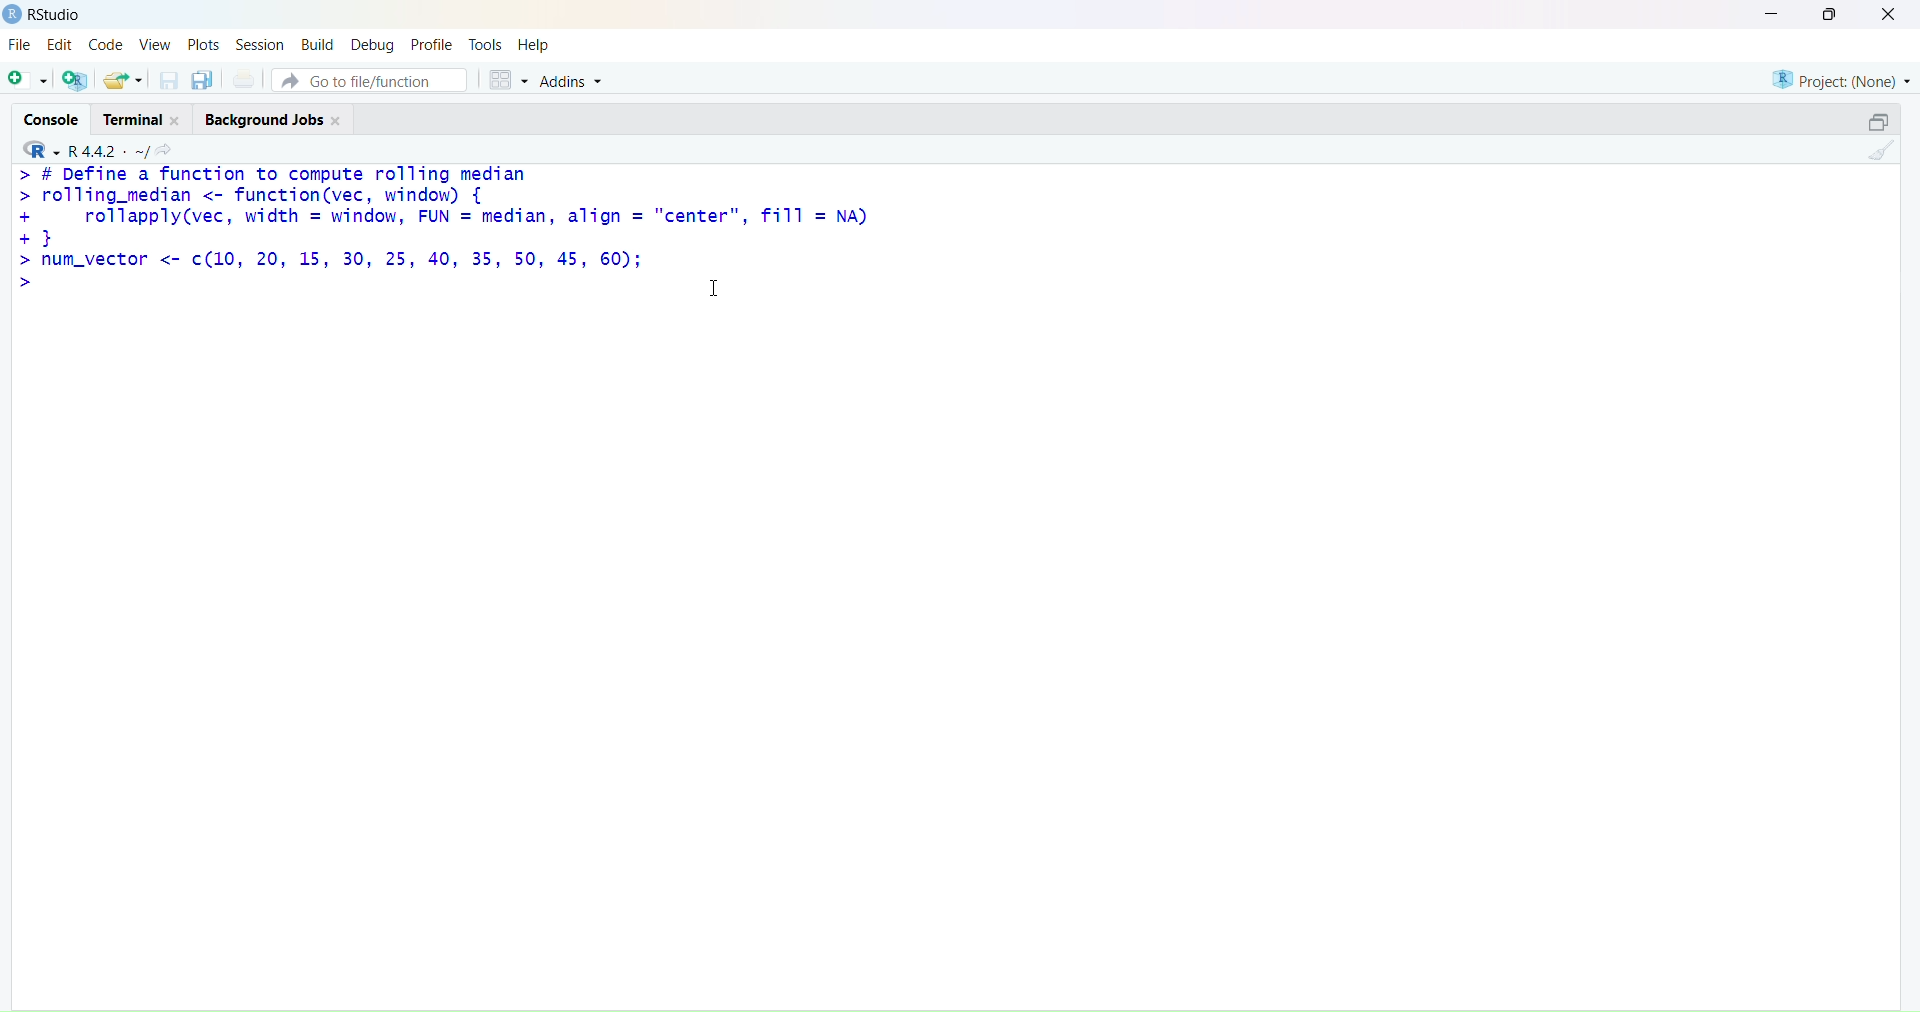 The image size is (1920, 1012). Describe the element at coordinates (244, 79) in the screenshot. I see `print` at that location.